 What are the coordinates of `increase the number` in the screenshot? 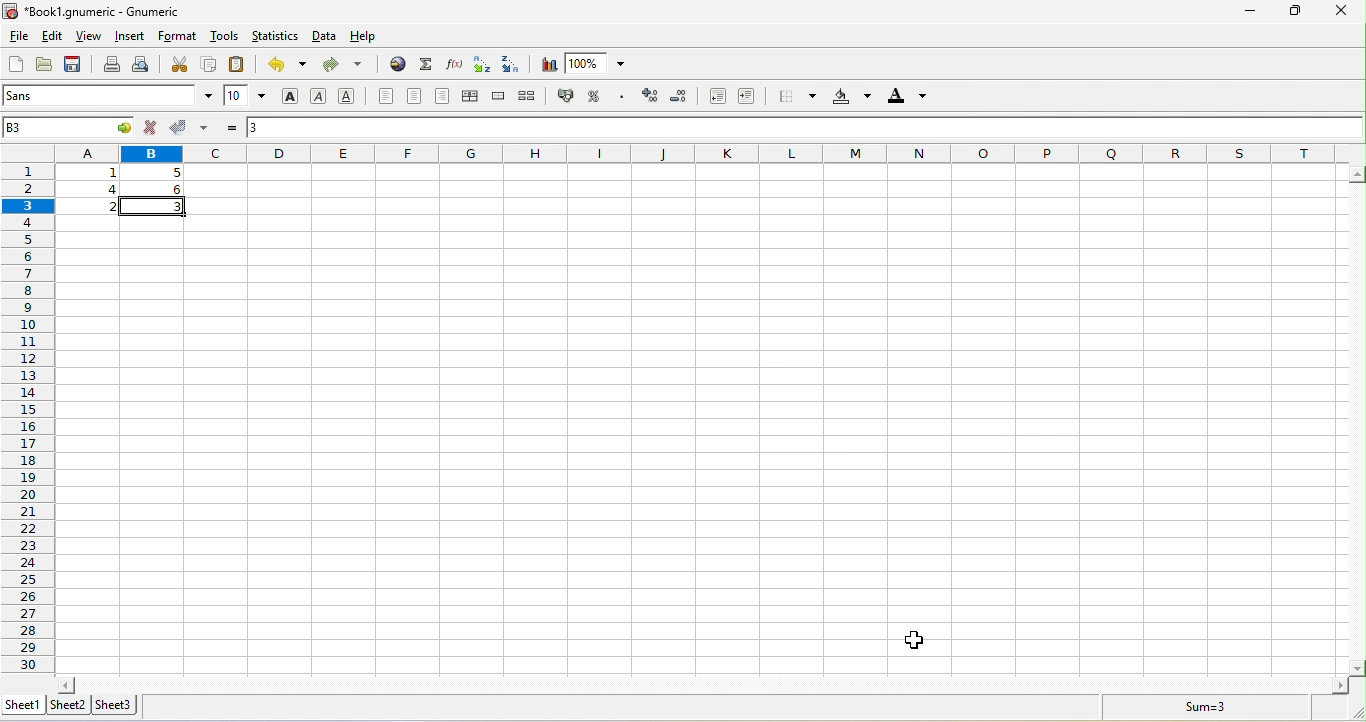 It's located at (651, 97).